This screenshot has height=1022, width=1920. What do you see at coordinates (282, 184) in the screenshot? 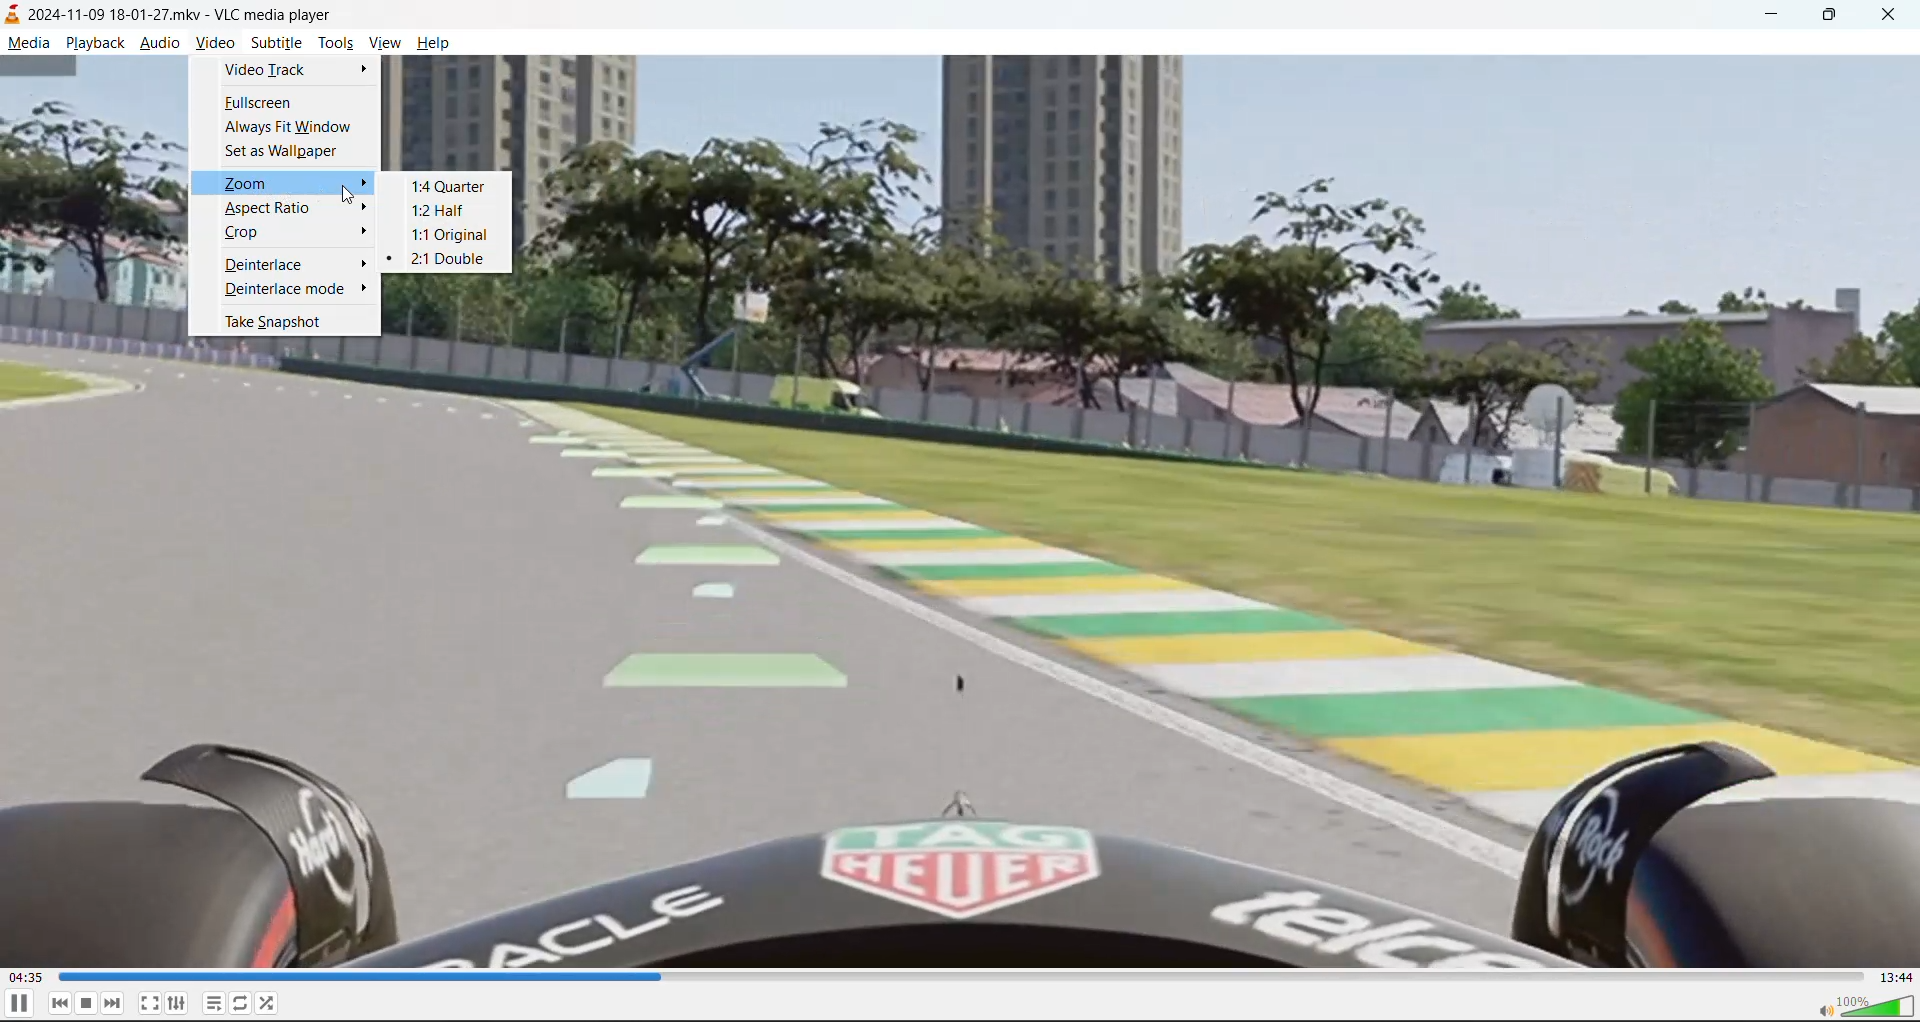
I see `zoom` at bounding box center [282, 184].